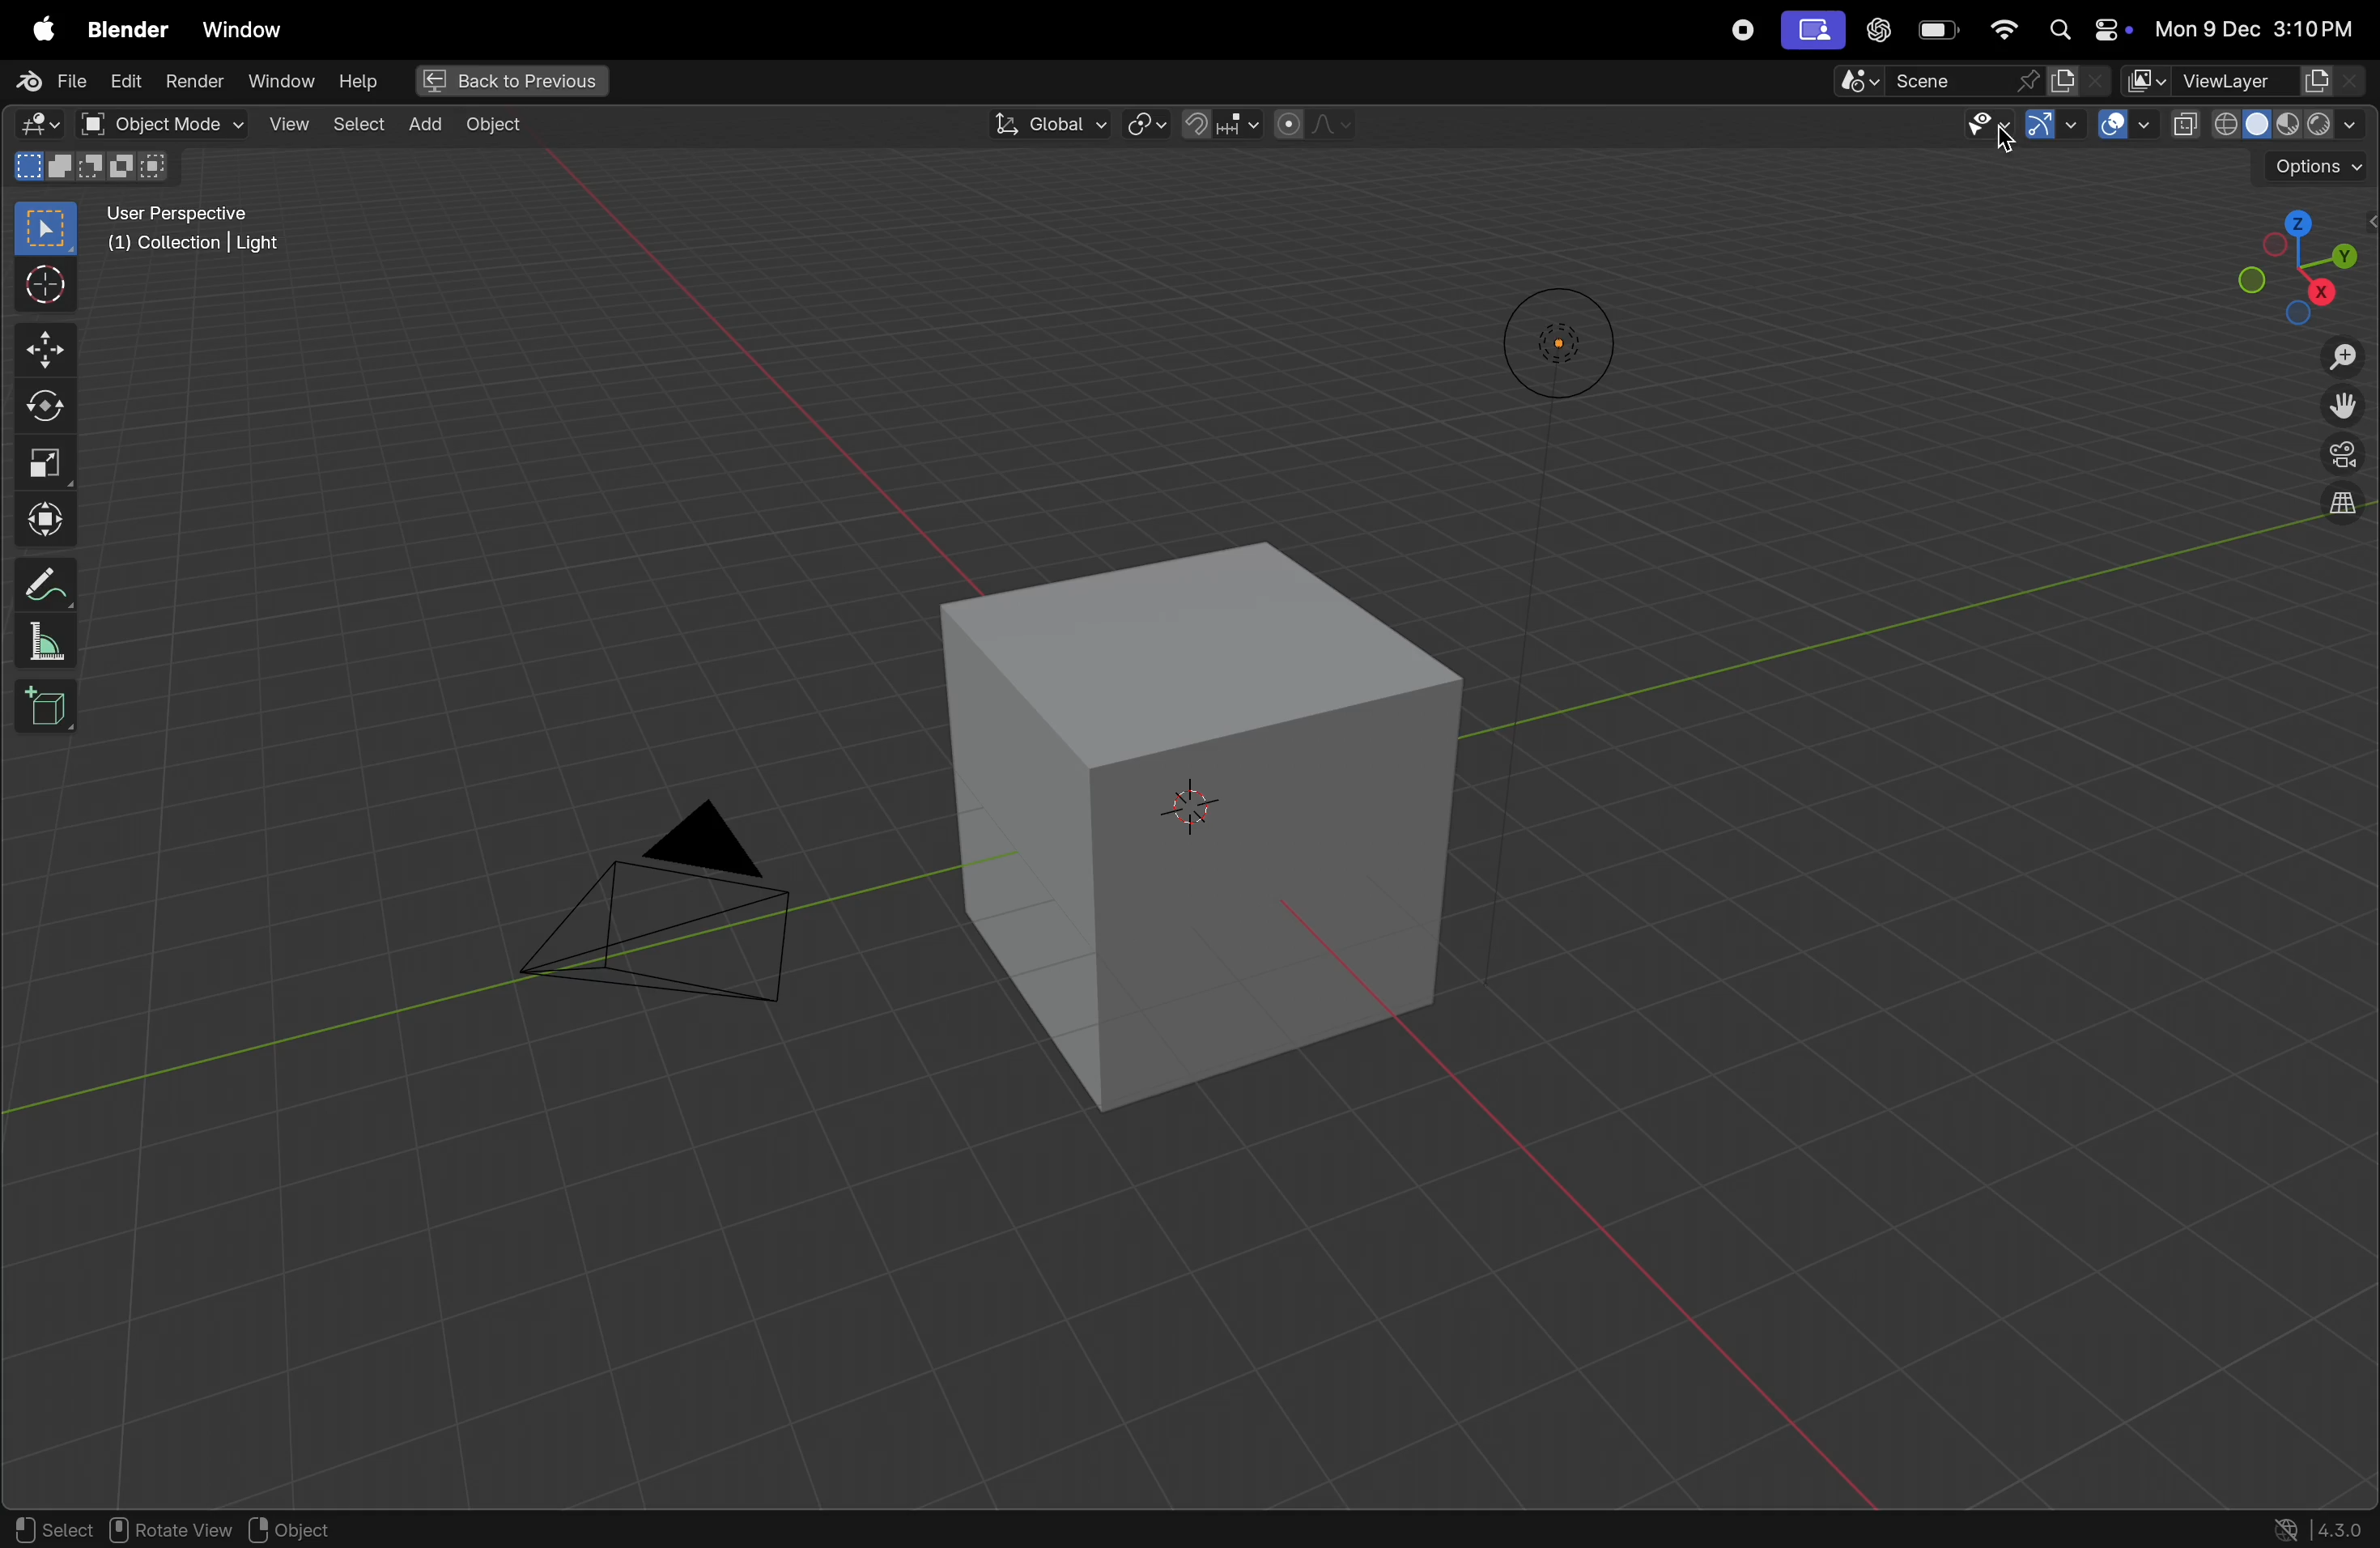 The image size is (2380, 1548). What do you see at coordinates (43, 520) in the screenshot?
I see `transform` at bounding box center [43, 520].